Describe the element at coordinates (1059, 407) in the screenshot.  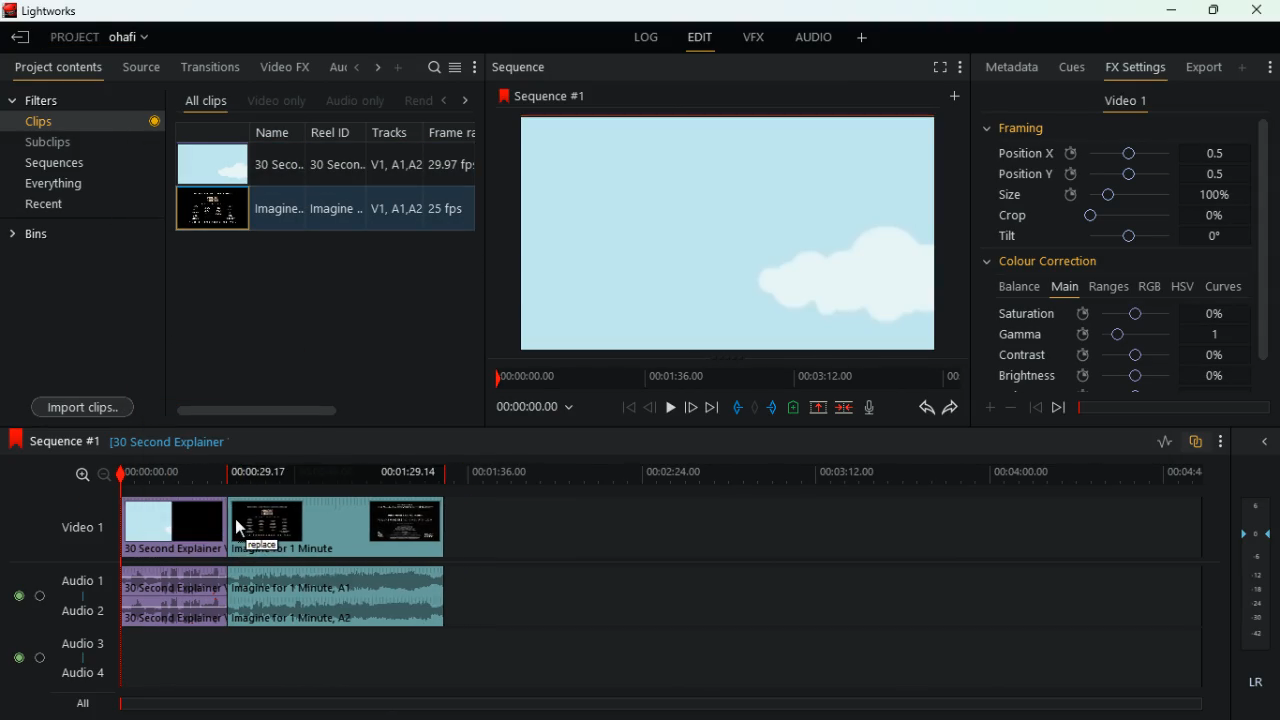
I see `front` at that location.